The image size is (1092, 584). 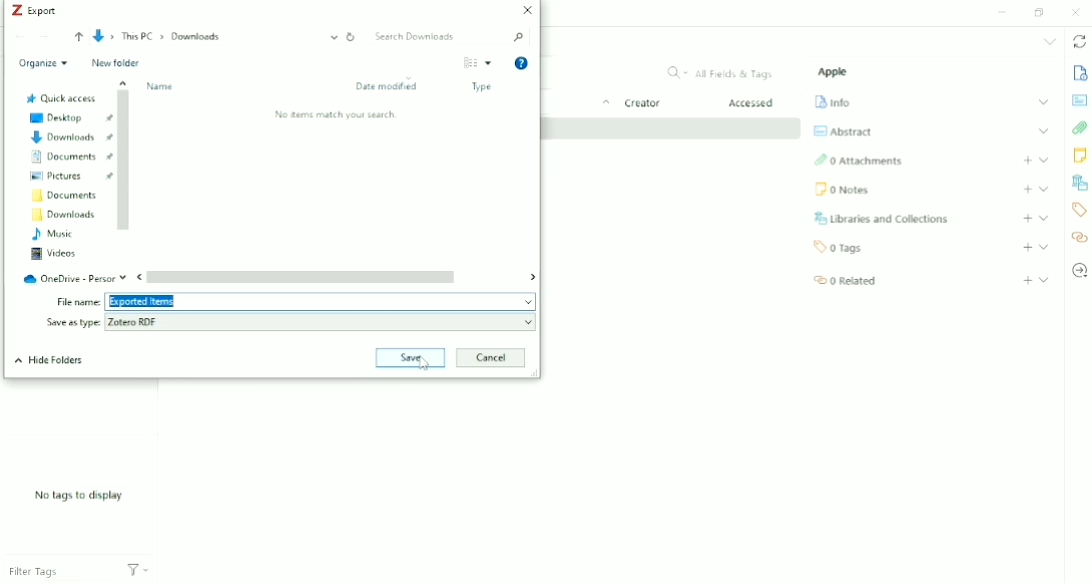 I want to click on Music, so click(x=53, y=234).